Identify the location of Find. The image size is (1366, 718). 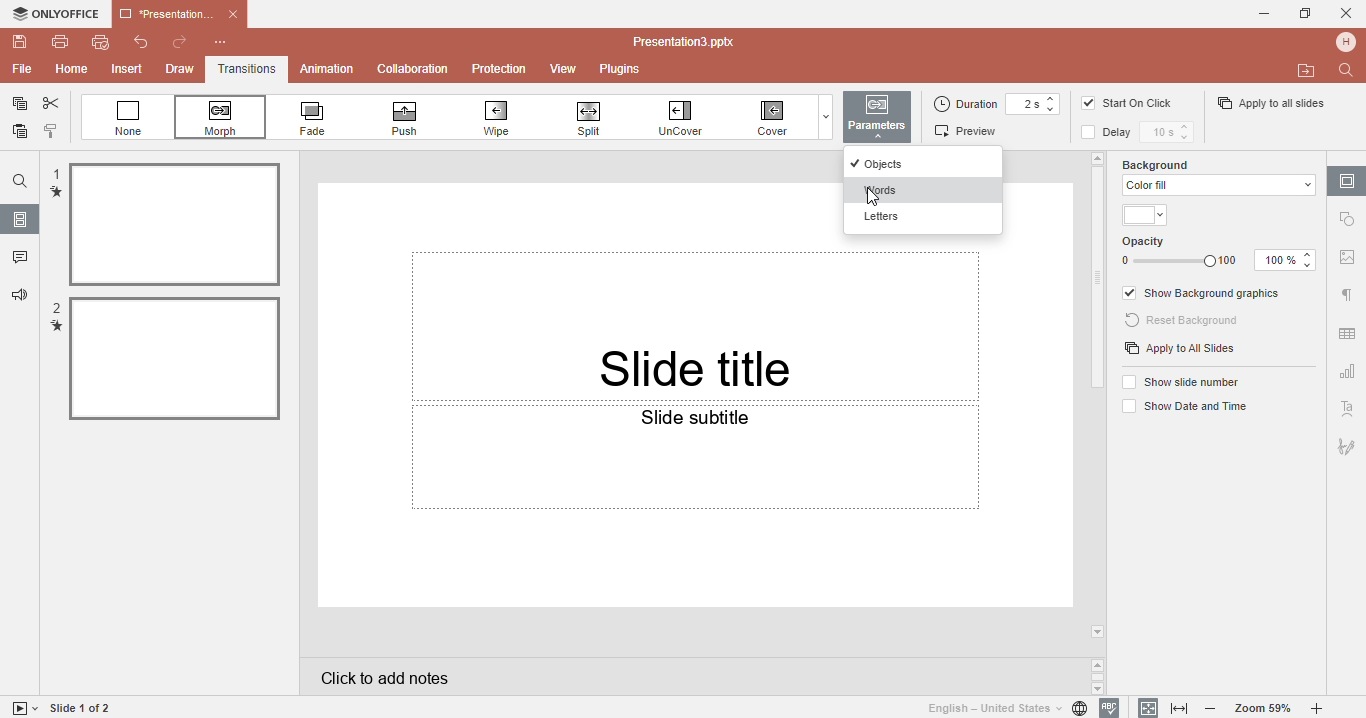
(1349, 70).